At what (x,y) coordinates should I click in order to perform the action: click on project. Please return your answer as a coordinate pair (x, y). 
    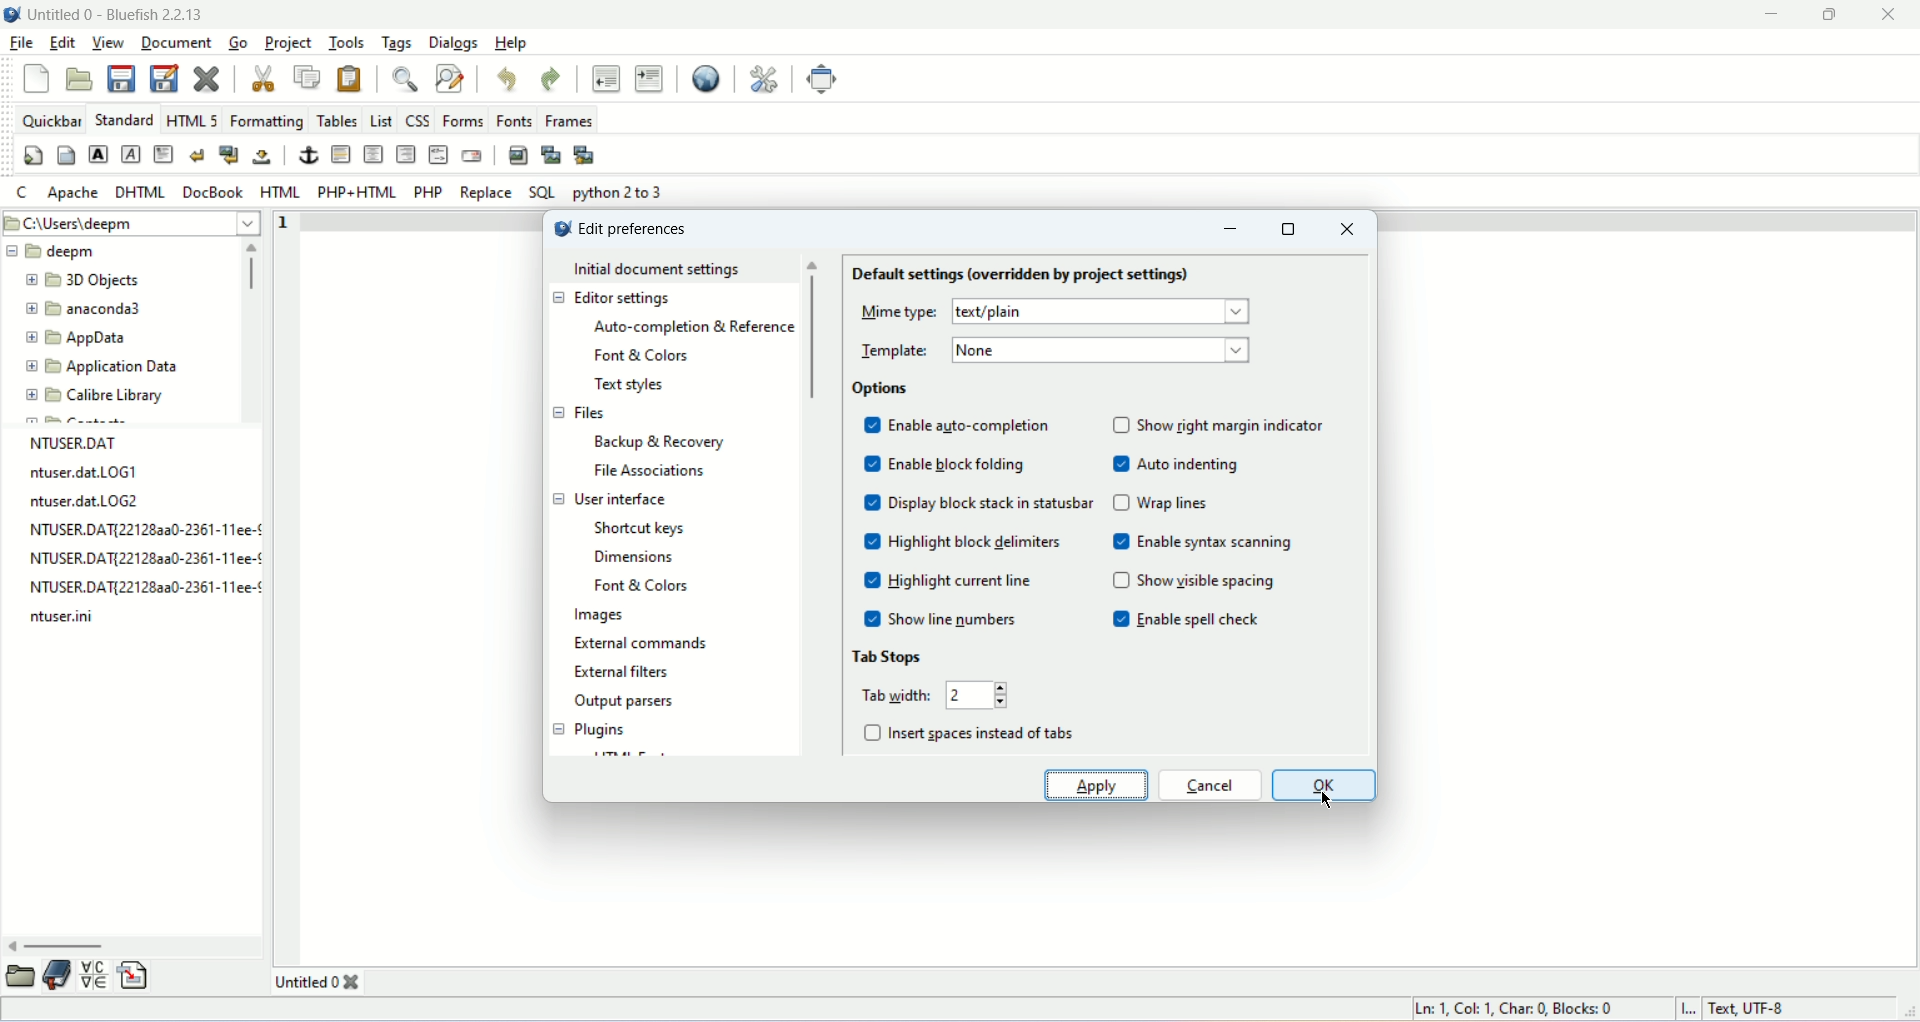
    Looking at the image, I should click on (284, 41).